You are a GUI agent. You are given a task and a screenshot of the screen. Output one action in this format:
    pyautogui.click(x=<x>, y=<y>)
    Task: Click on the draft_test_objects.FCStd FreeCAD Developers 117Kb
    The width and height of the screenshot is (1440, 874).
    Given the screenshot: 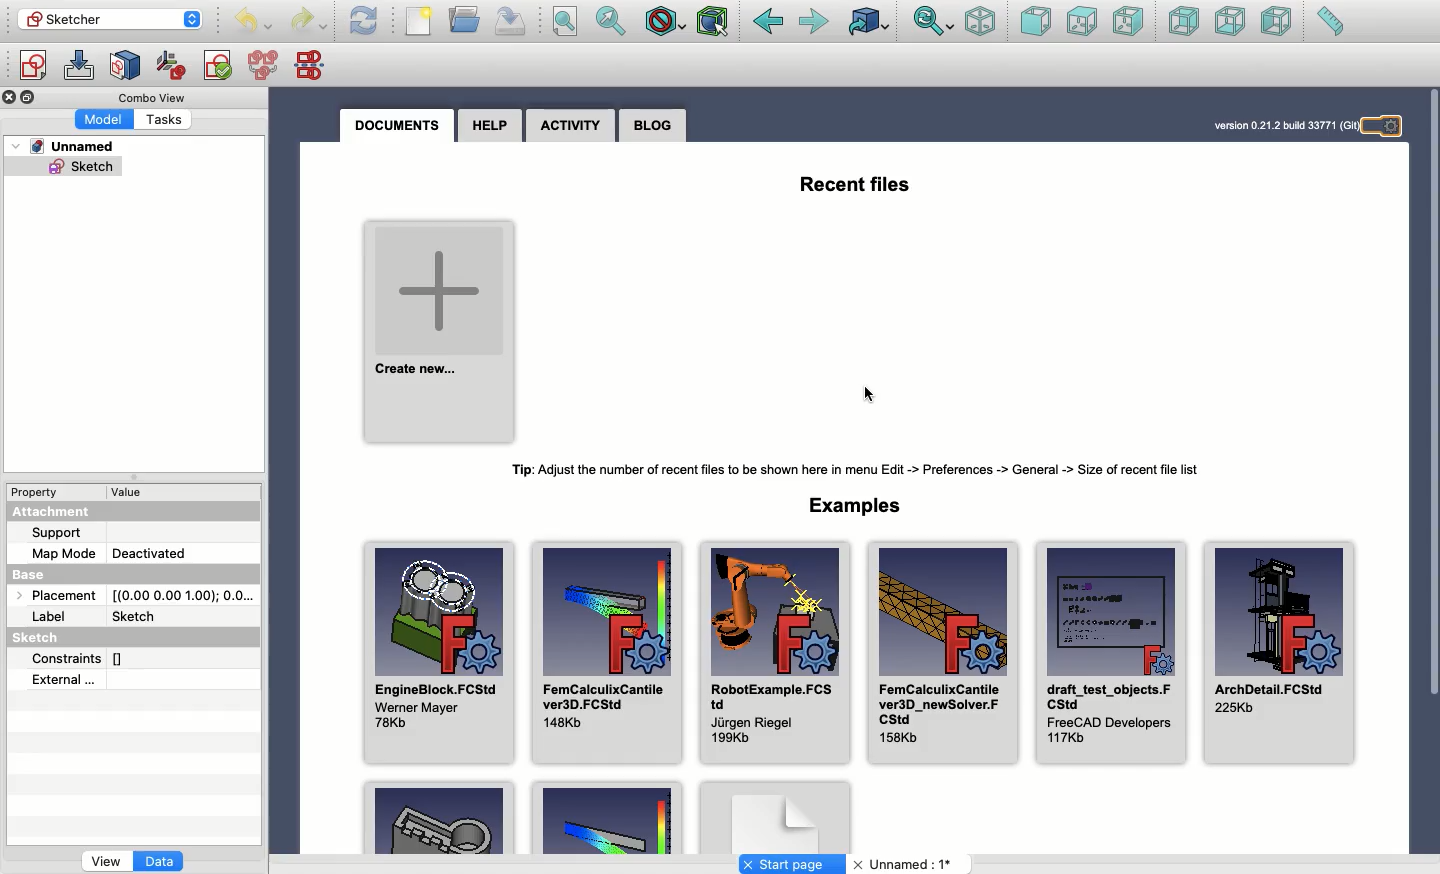 What is the action you would take?
    pyautogui.click(x=1111, y=654)
    